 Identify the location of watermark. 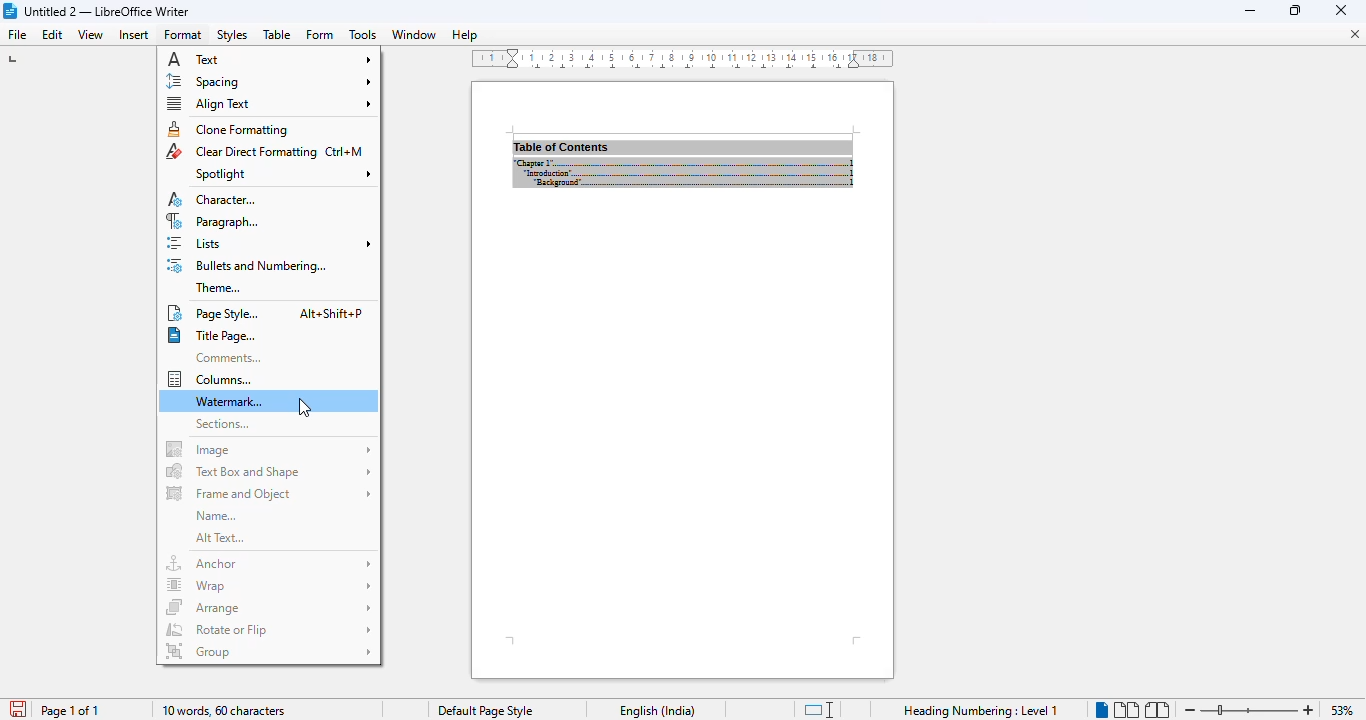
(232, 401).